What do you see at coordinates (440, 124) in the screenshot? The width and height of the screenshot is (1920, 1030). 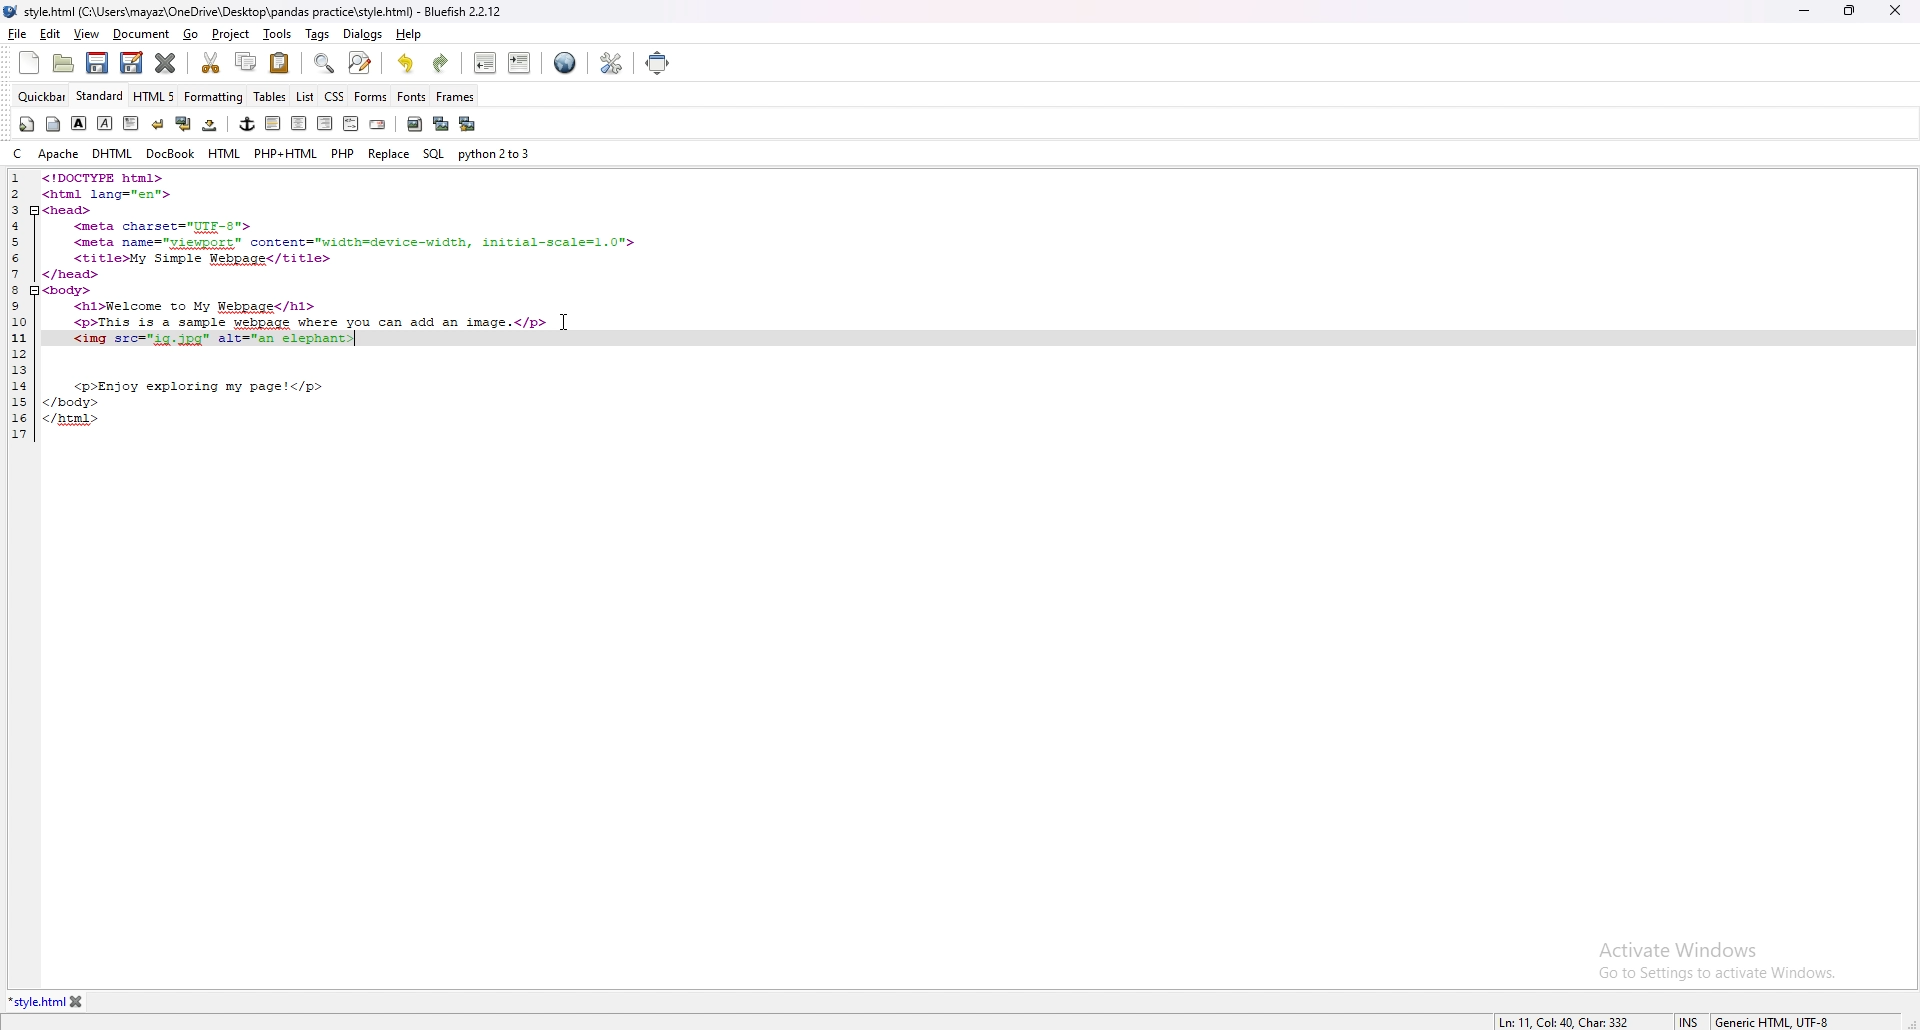 I see `insert thumbnail` at bounding box center [440, 124].